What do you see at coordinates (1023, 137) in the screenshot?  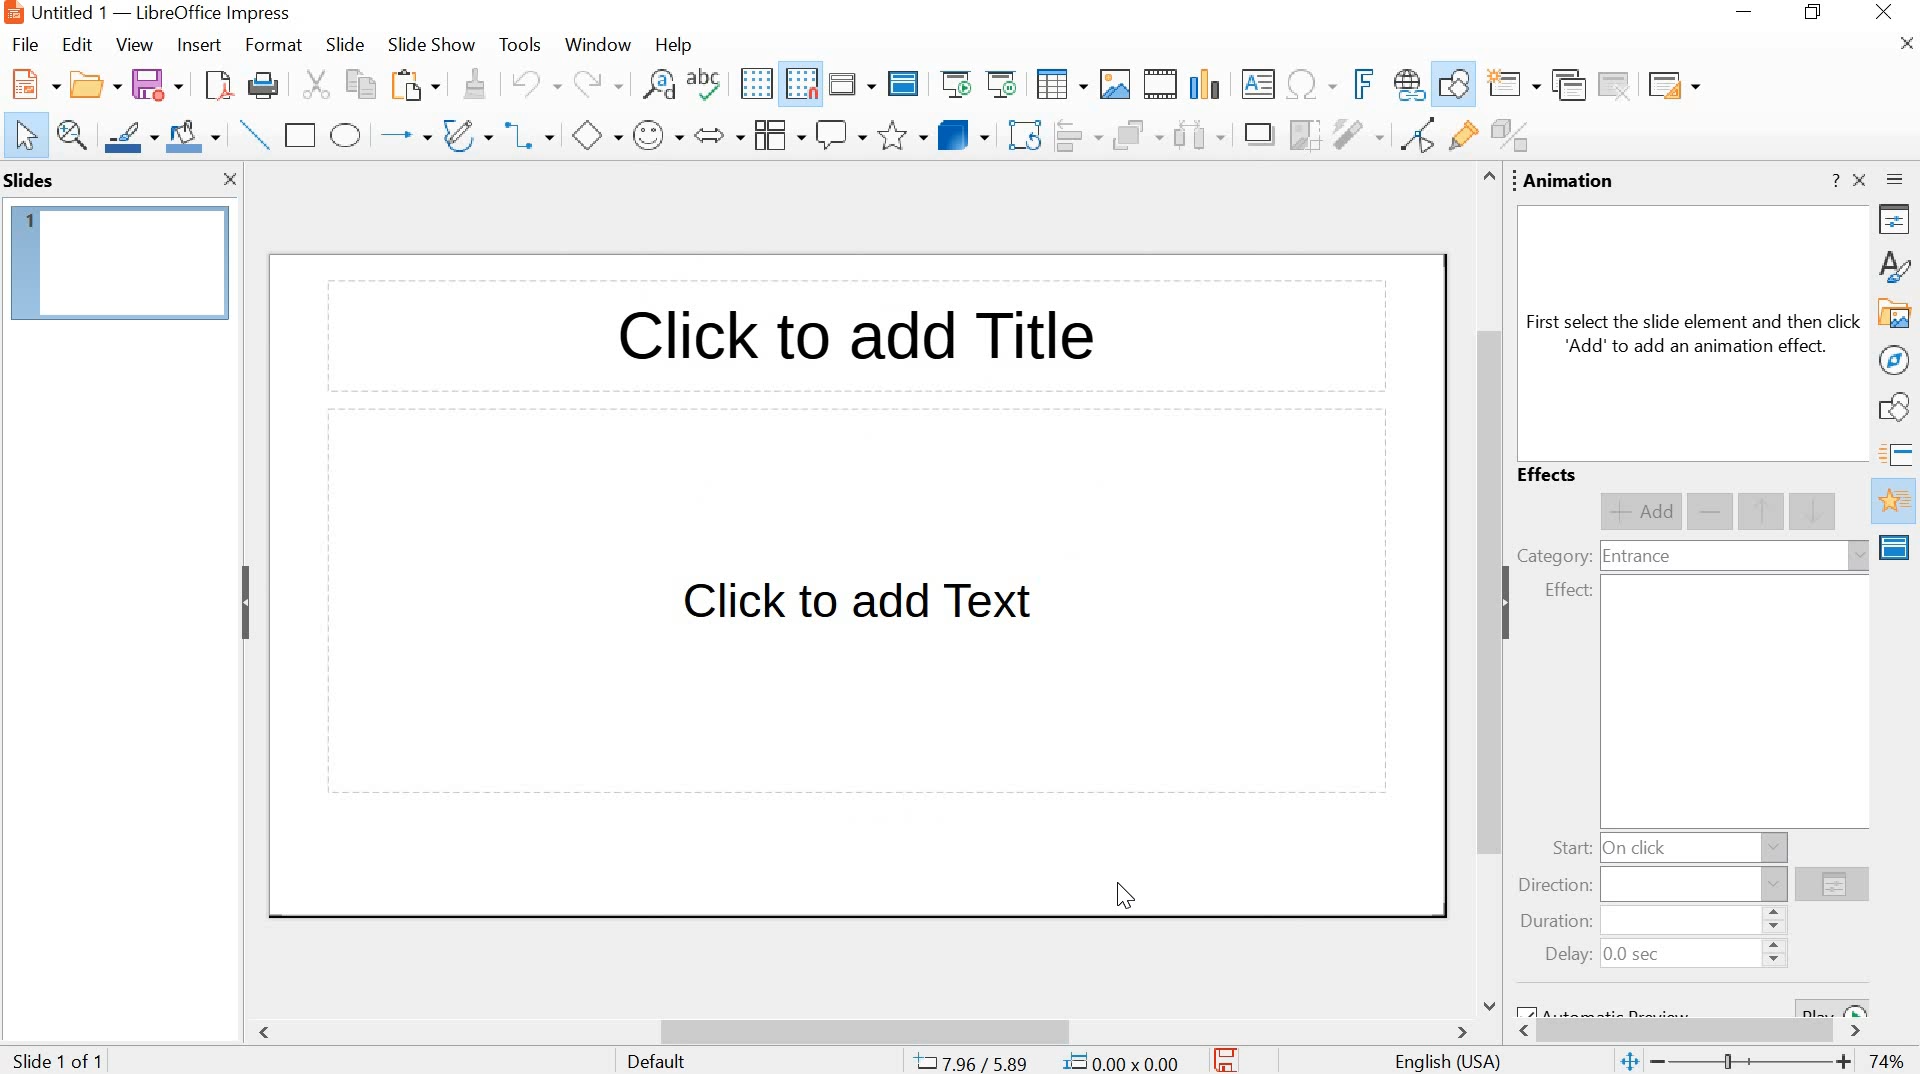 I see `rotate` at bounding box center [1023, 137].